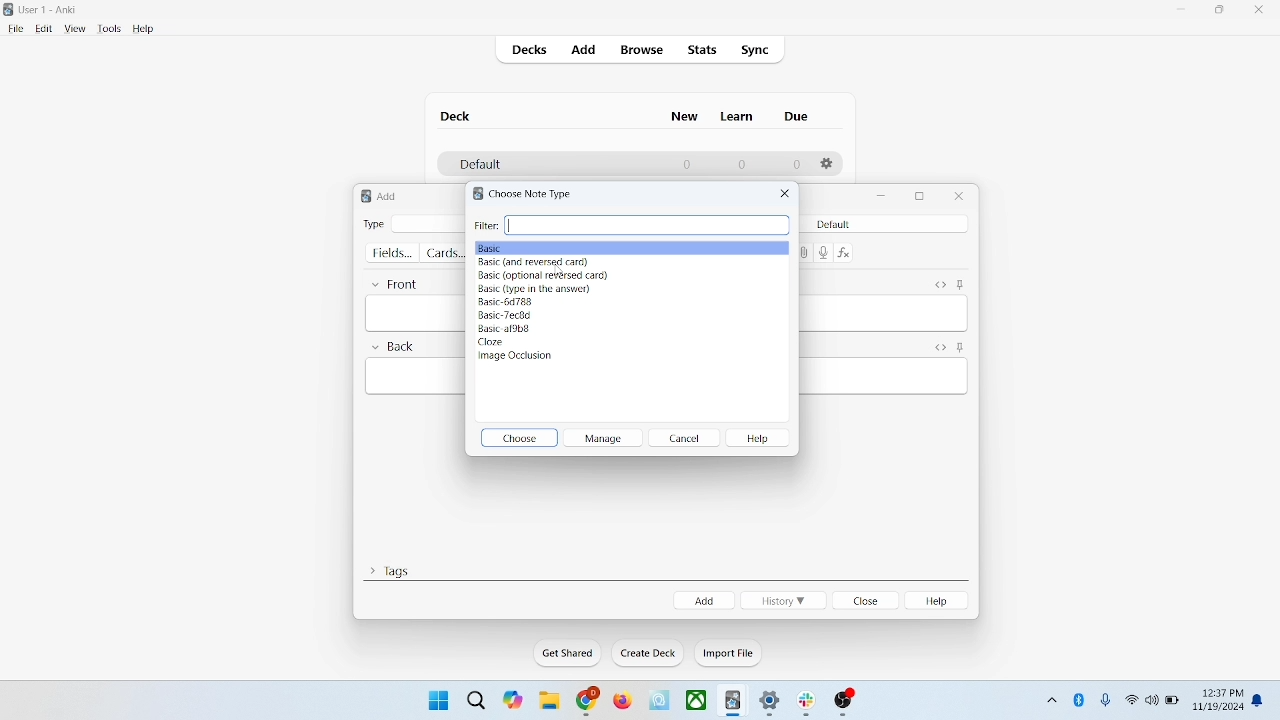 This screenshot has width=1280, height=720. Describe the element at coordinates (476, 194) in the screenshot. I see `logo` at that location.